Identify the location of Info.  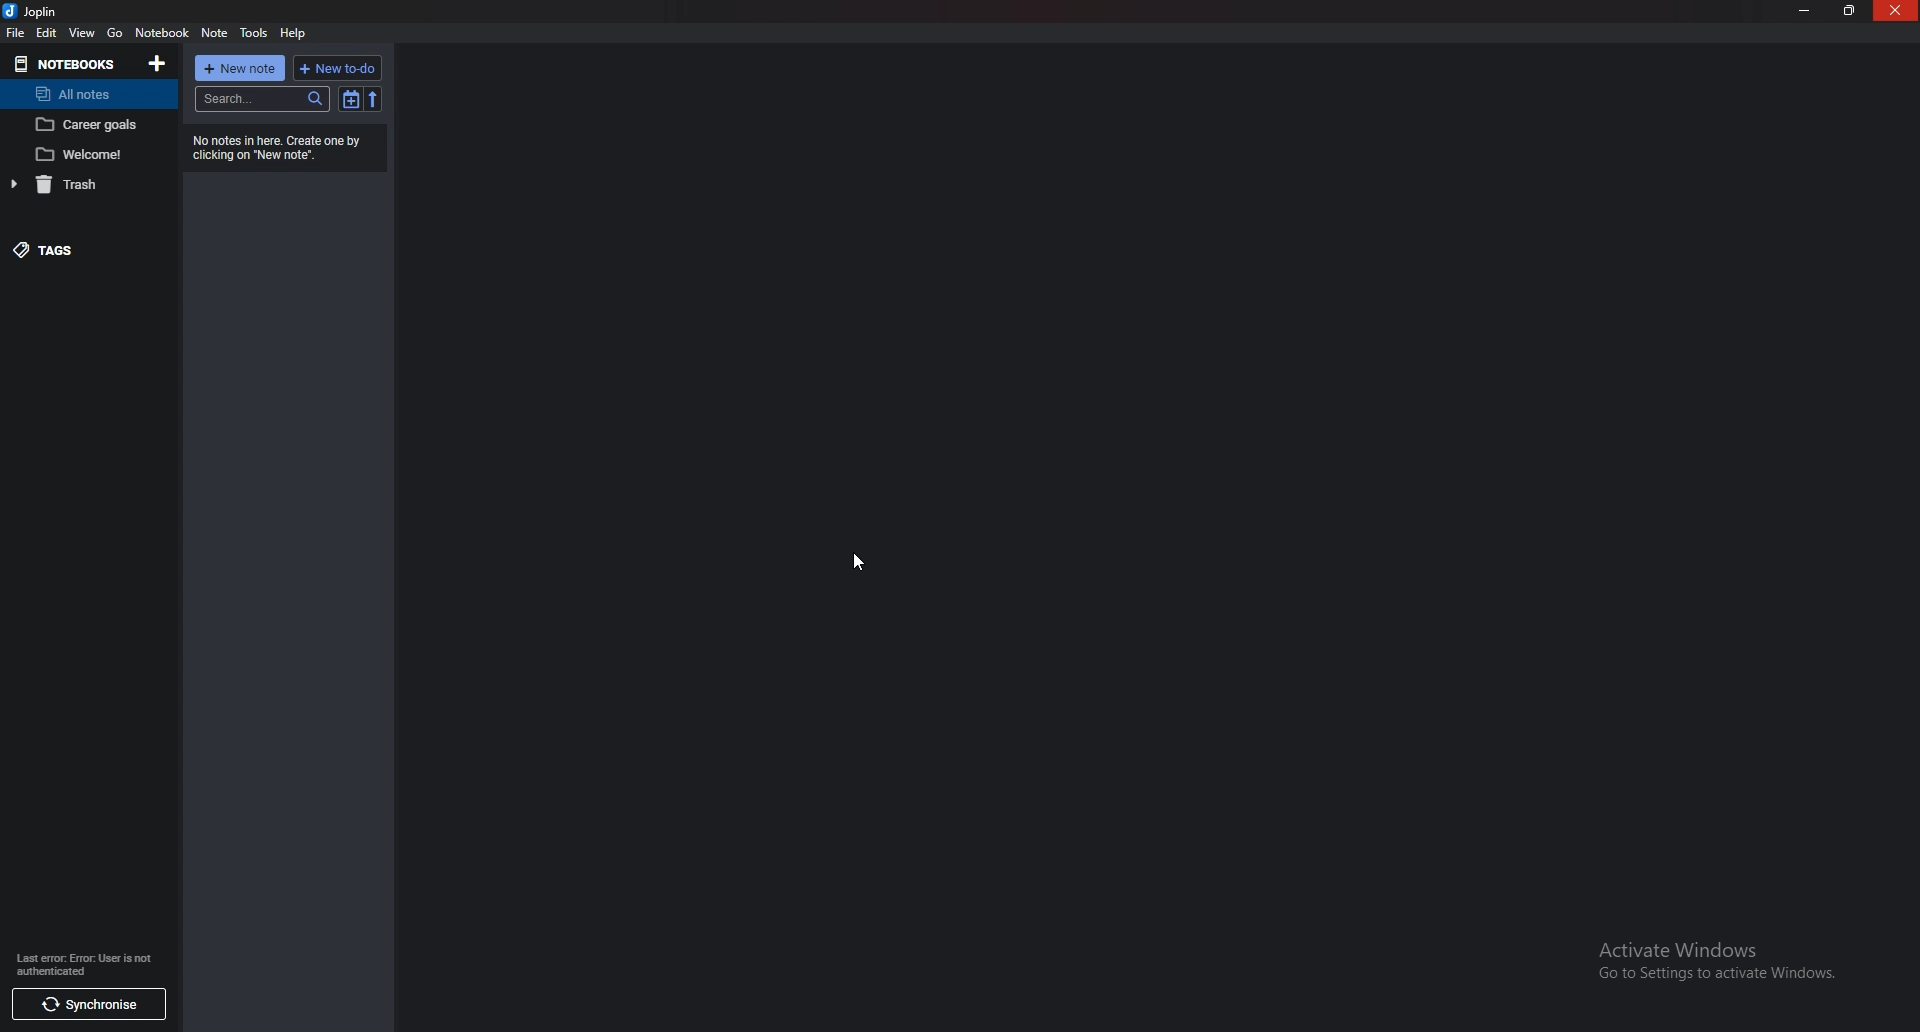
(84, 964).